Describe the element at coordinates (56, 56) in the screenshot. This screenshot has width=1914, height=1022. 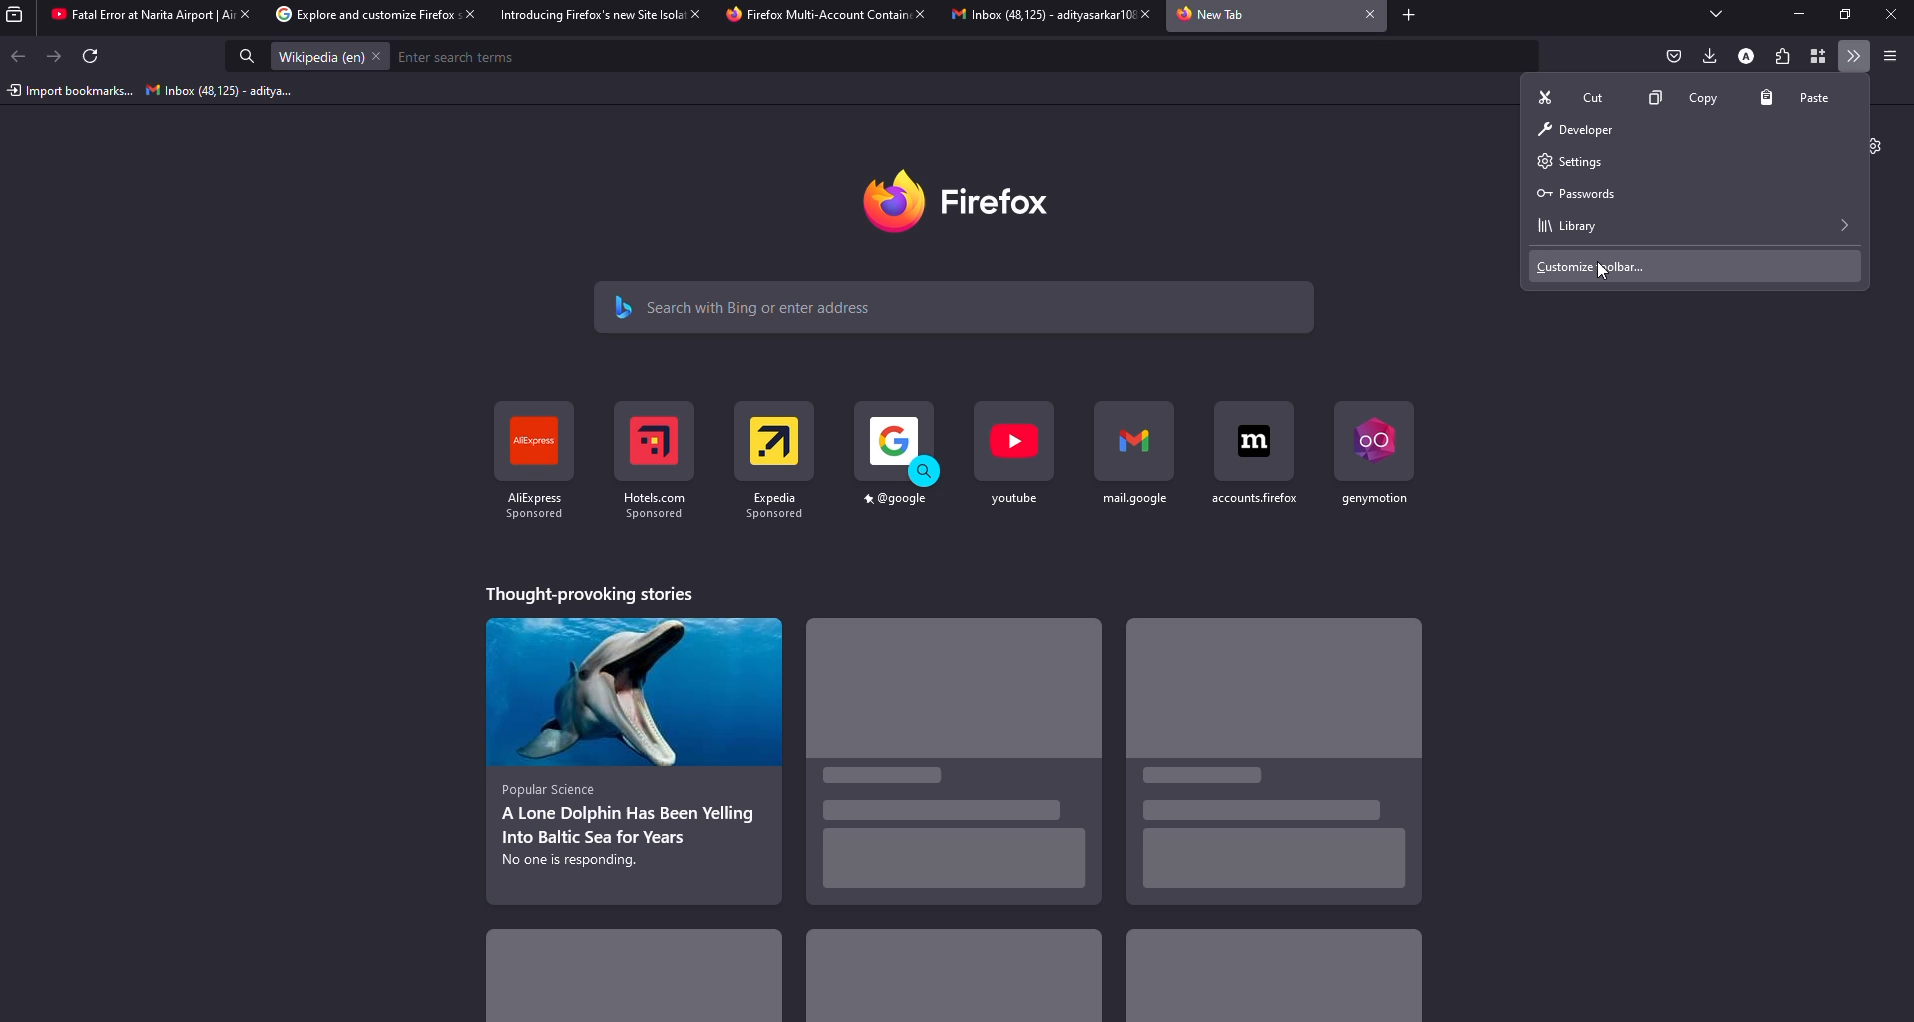
I see `forward` at that location.